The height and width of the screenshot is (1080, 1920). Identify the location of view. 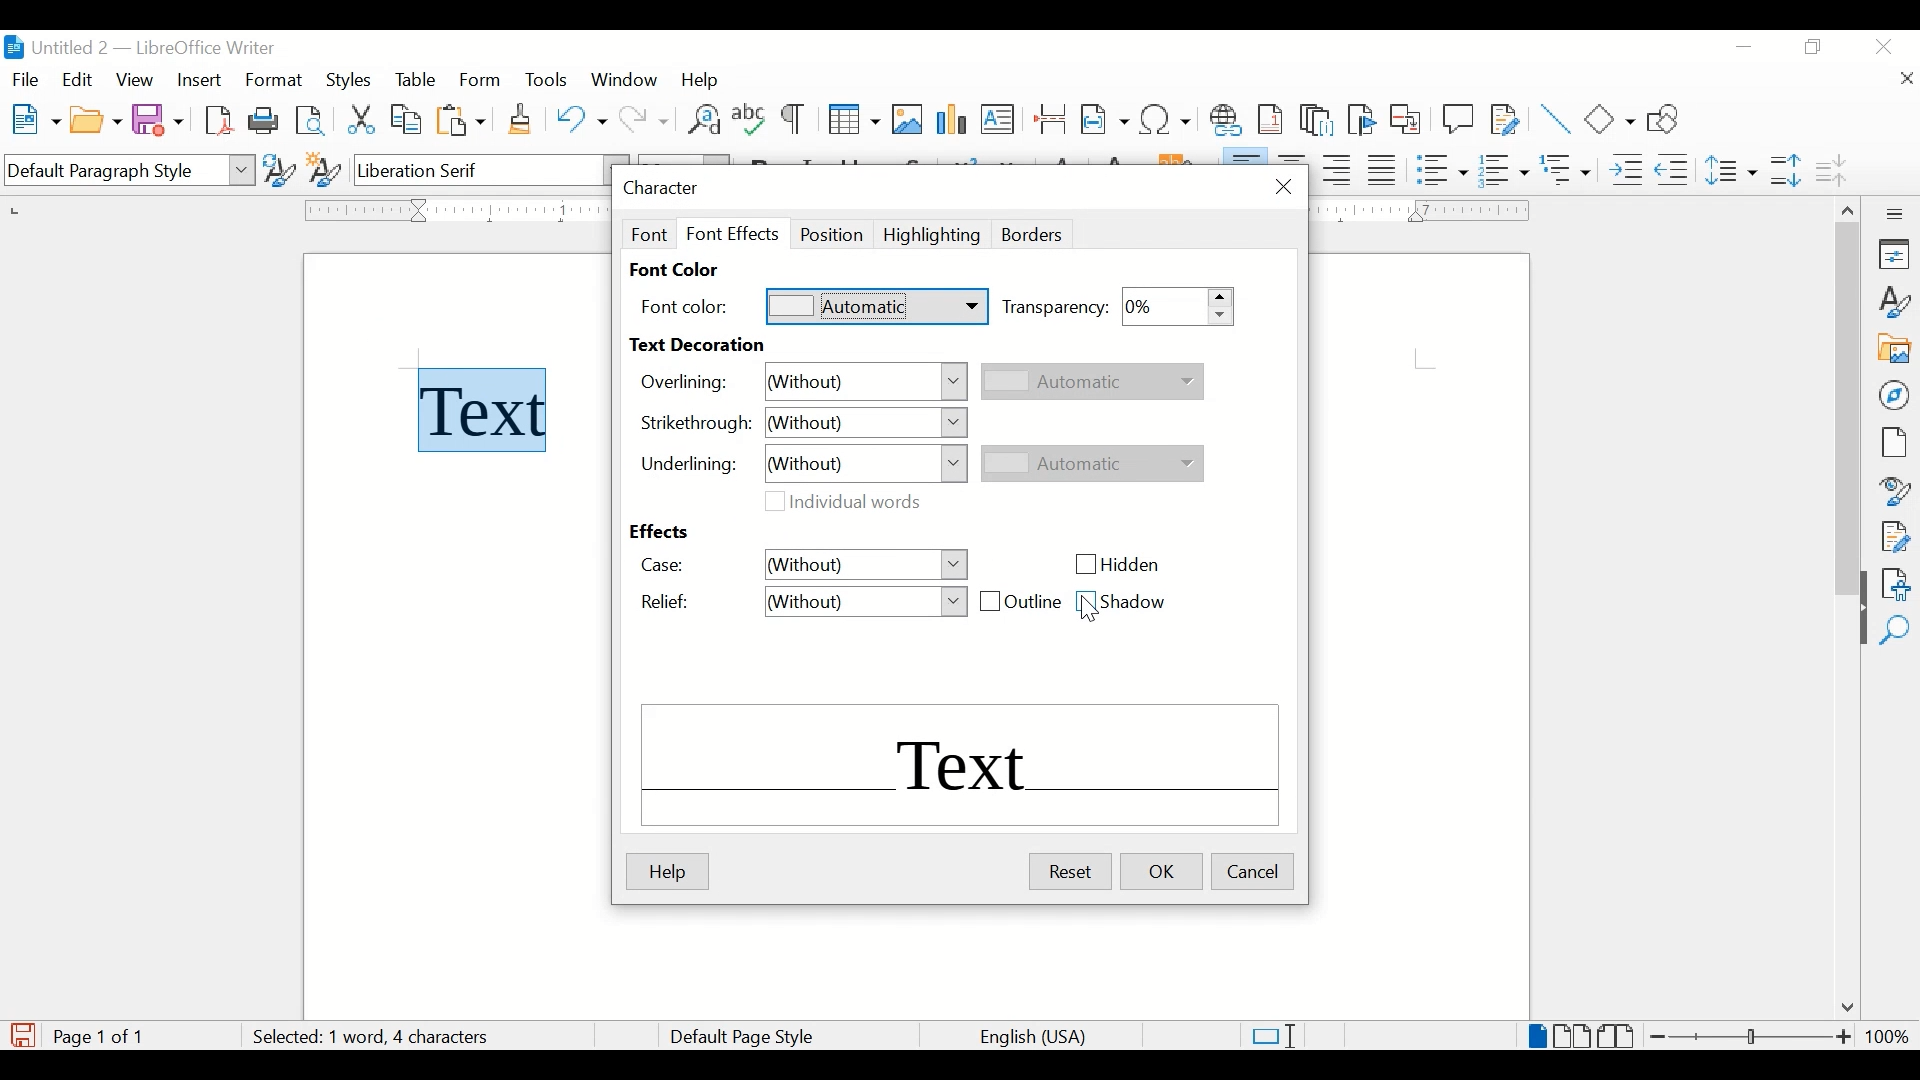
(137, 80).